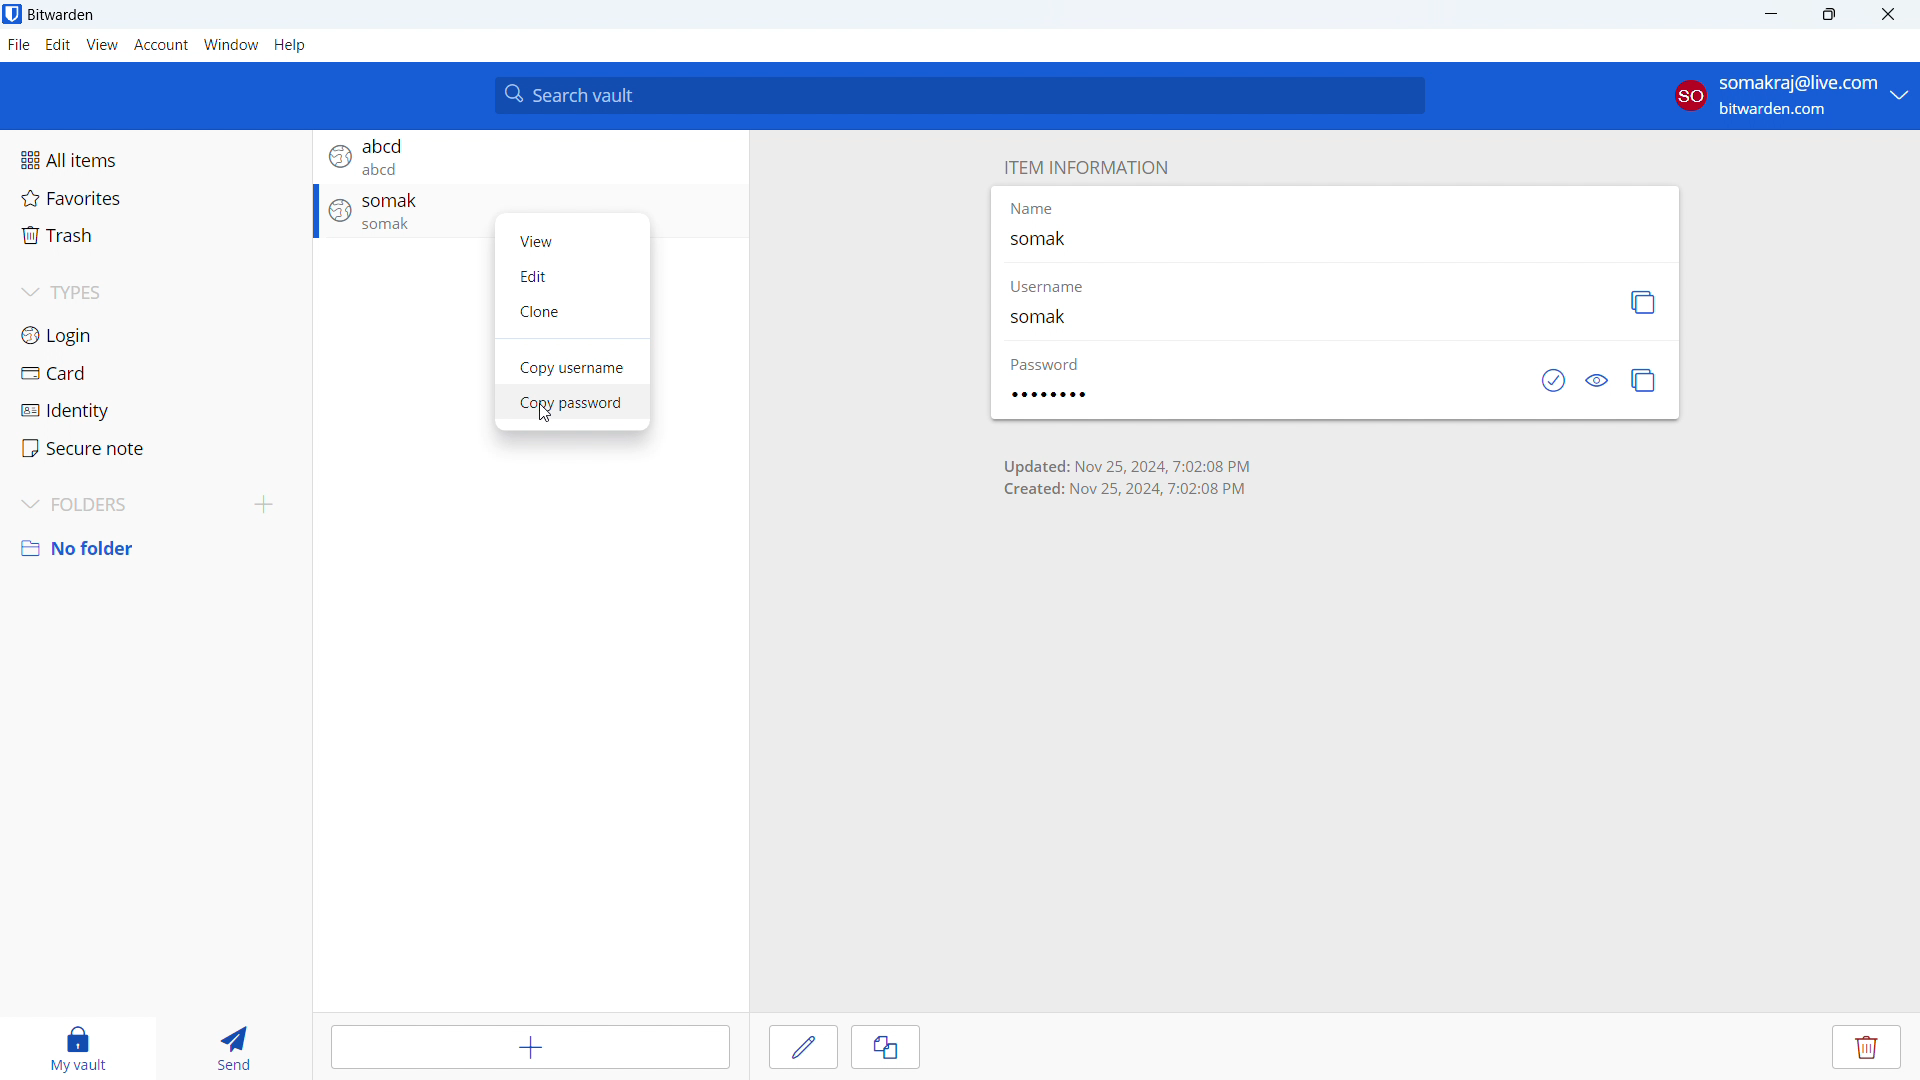  I want to click on maximize, so click(1828, 15).